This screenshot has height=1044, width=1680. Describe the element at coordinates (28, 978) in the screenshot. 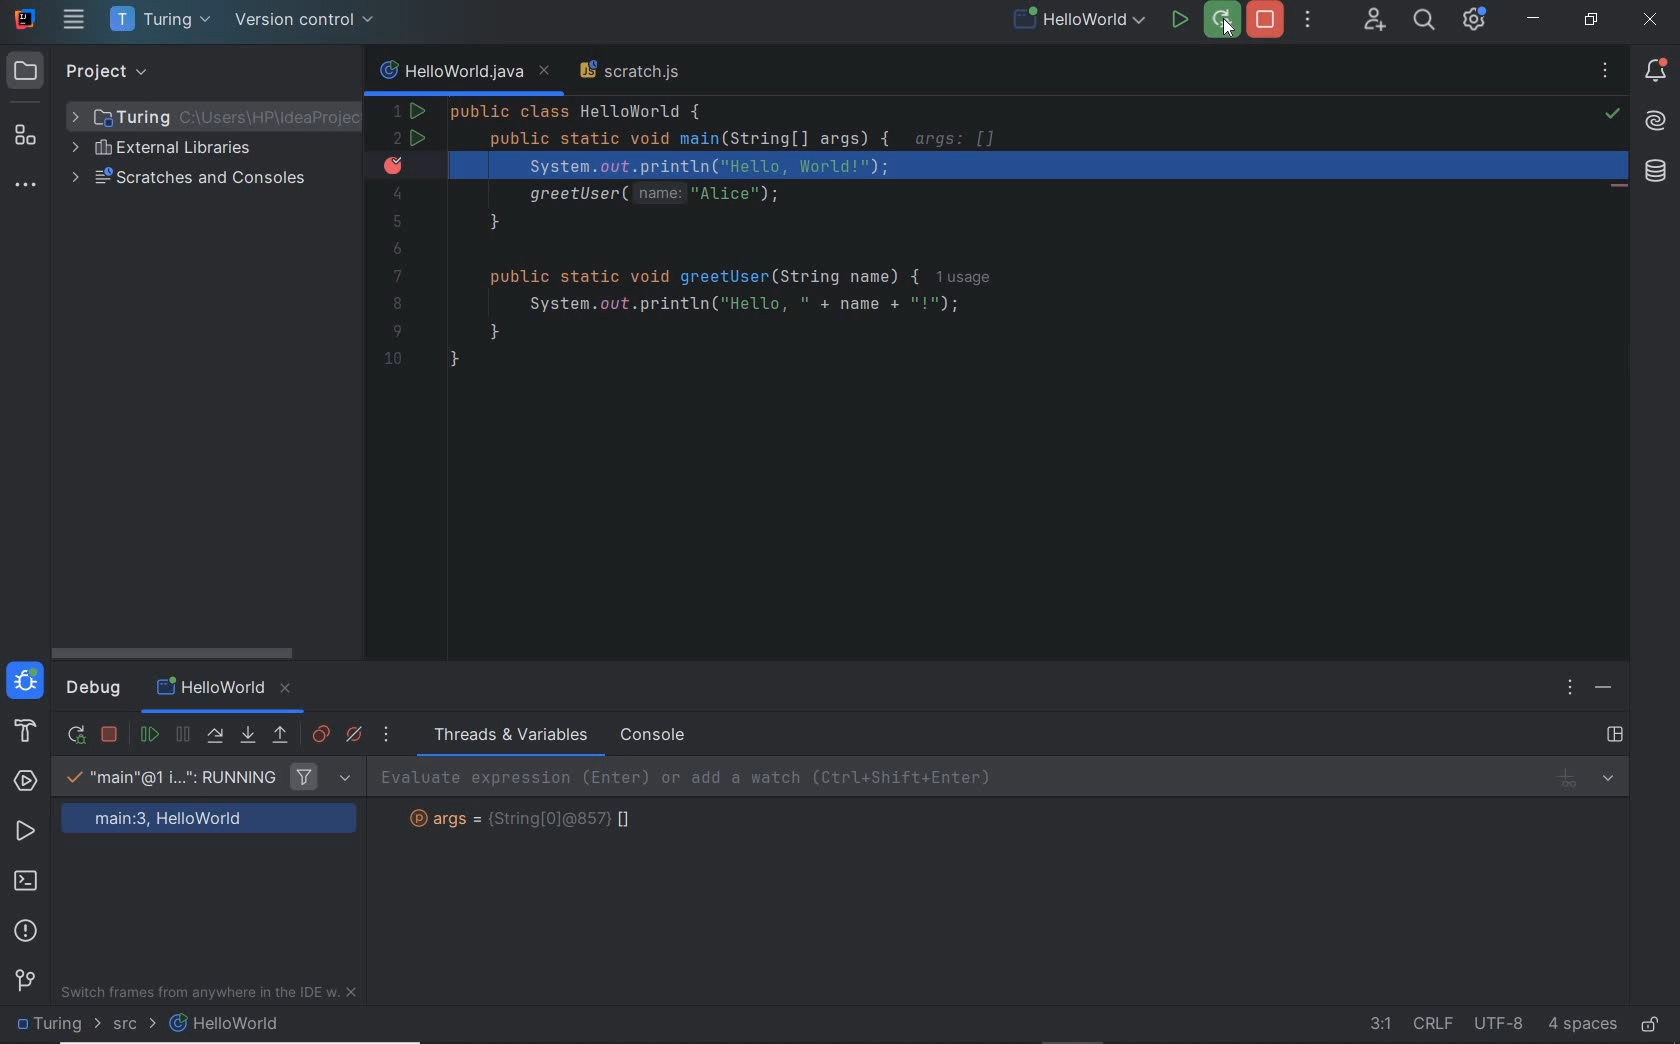

I see `Git` at that location.